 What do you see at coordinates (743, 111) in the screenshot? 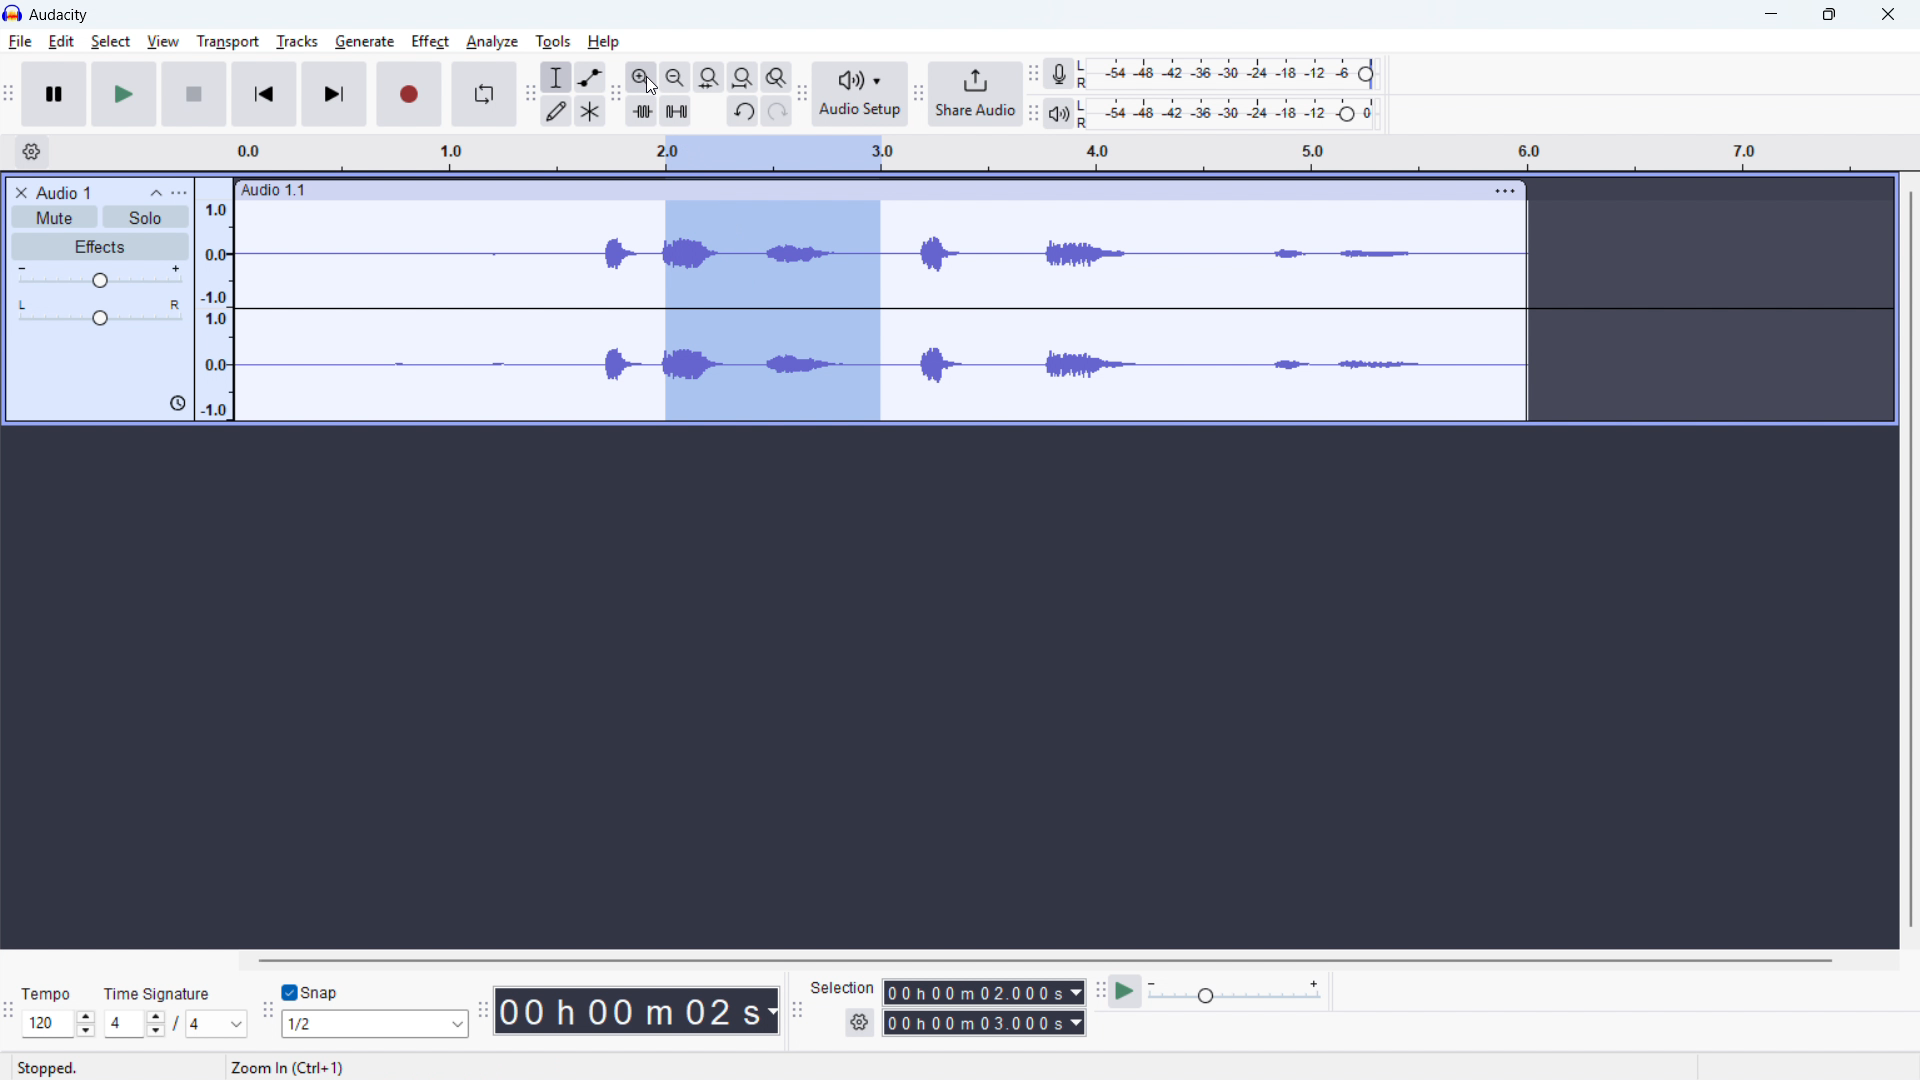
I see `Undo` at bounding box center [743, 111].